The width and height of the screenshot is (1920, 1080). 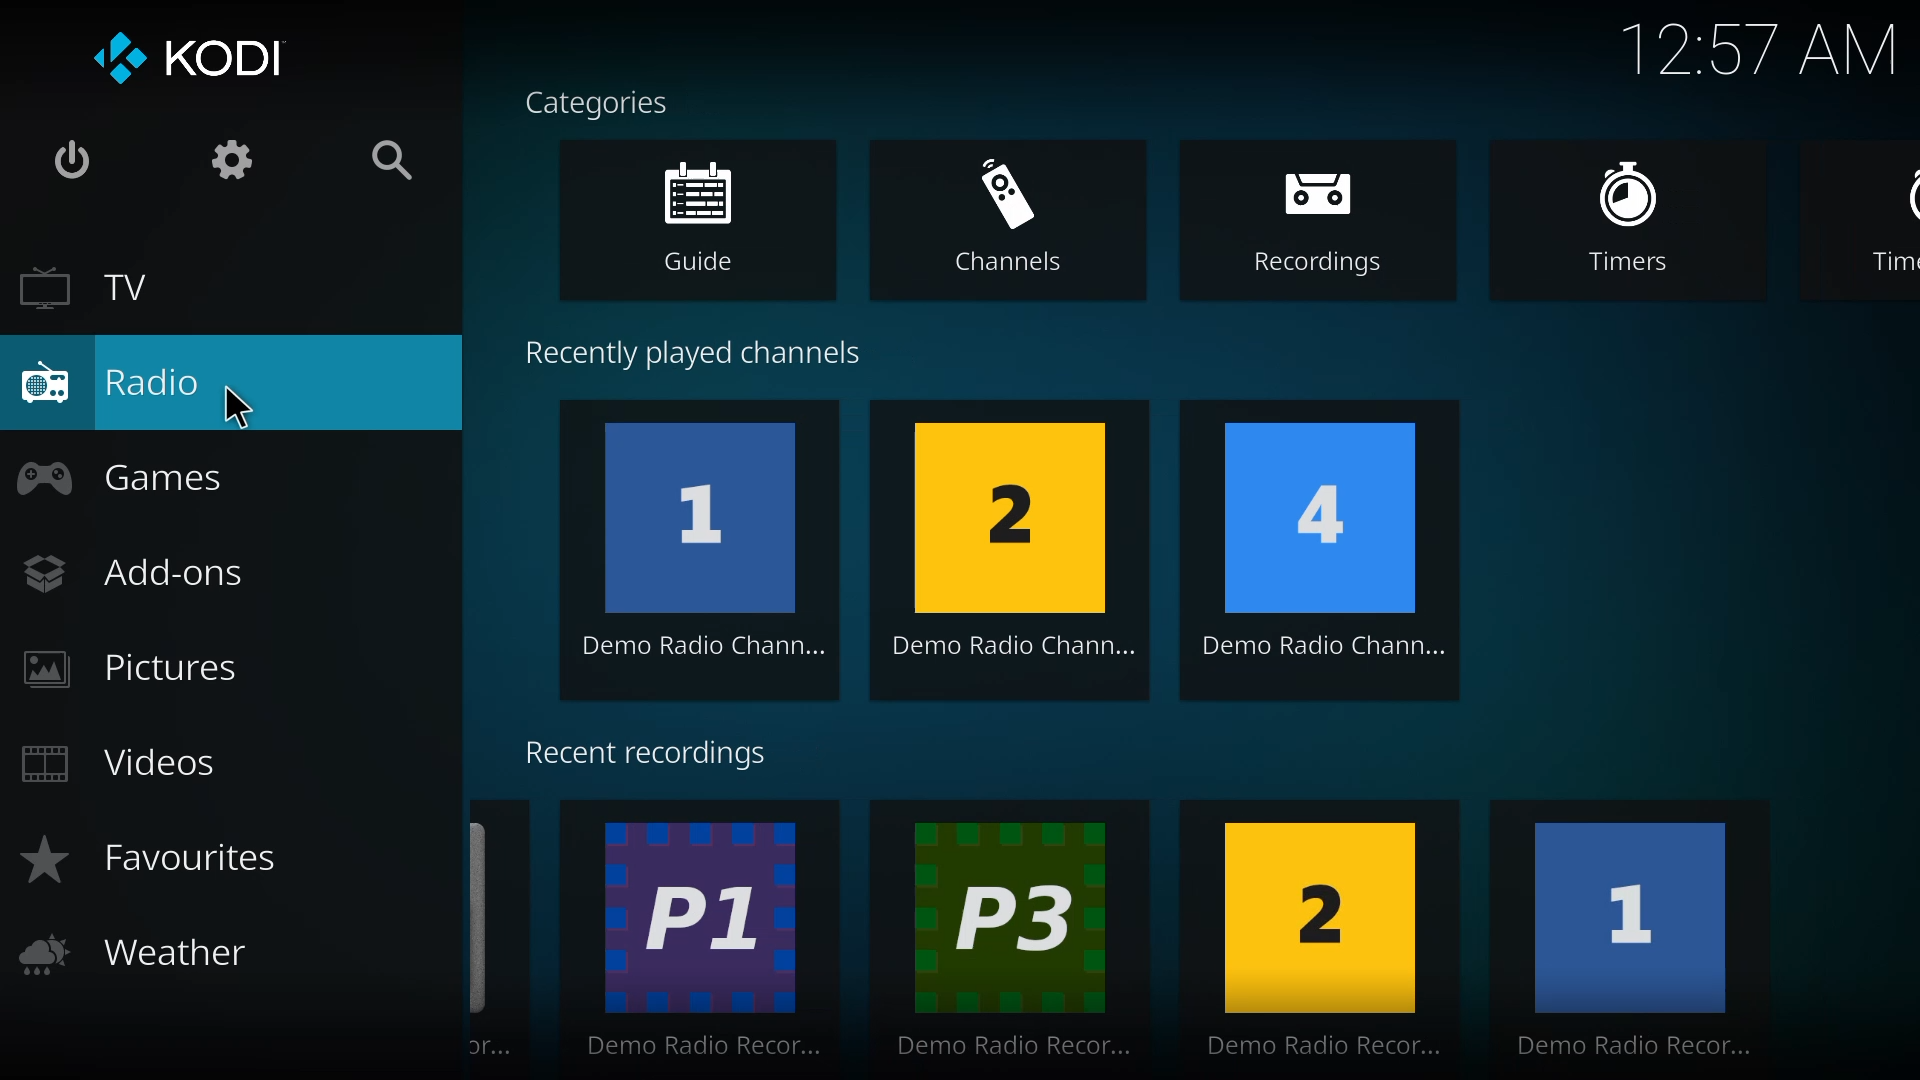 What do you see at coordinates (1327, 225) in the screenshot?
I see `recordings` at bounding box center [1327, 225].